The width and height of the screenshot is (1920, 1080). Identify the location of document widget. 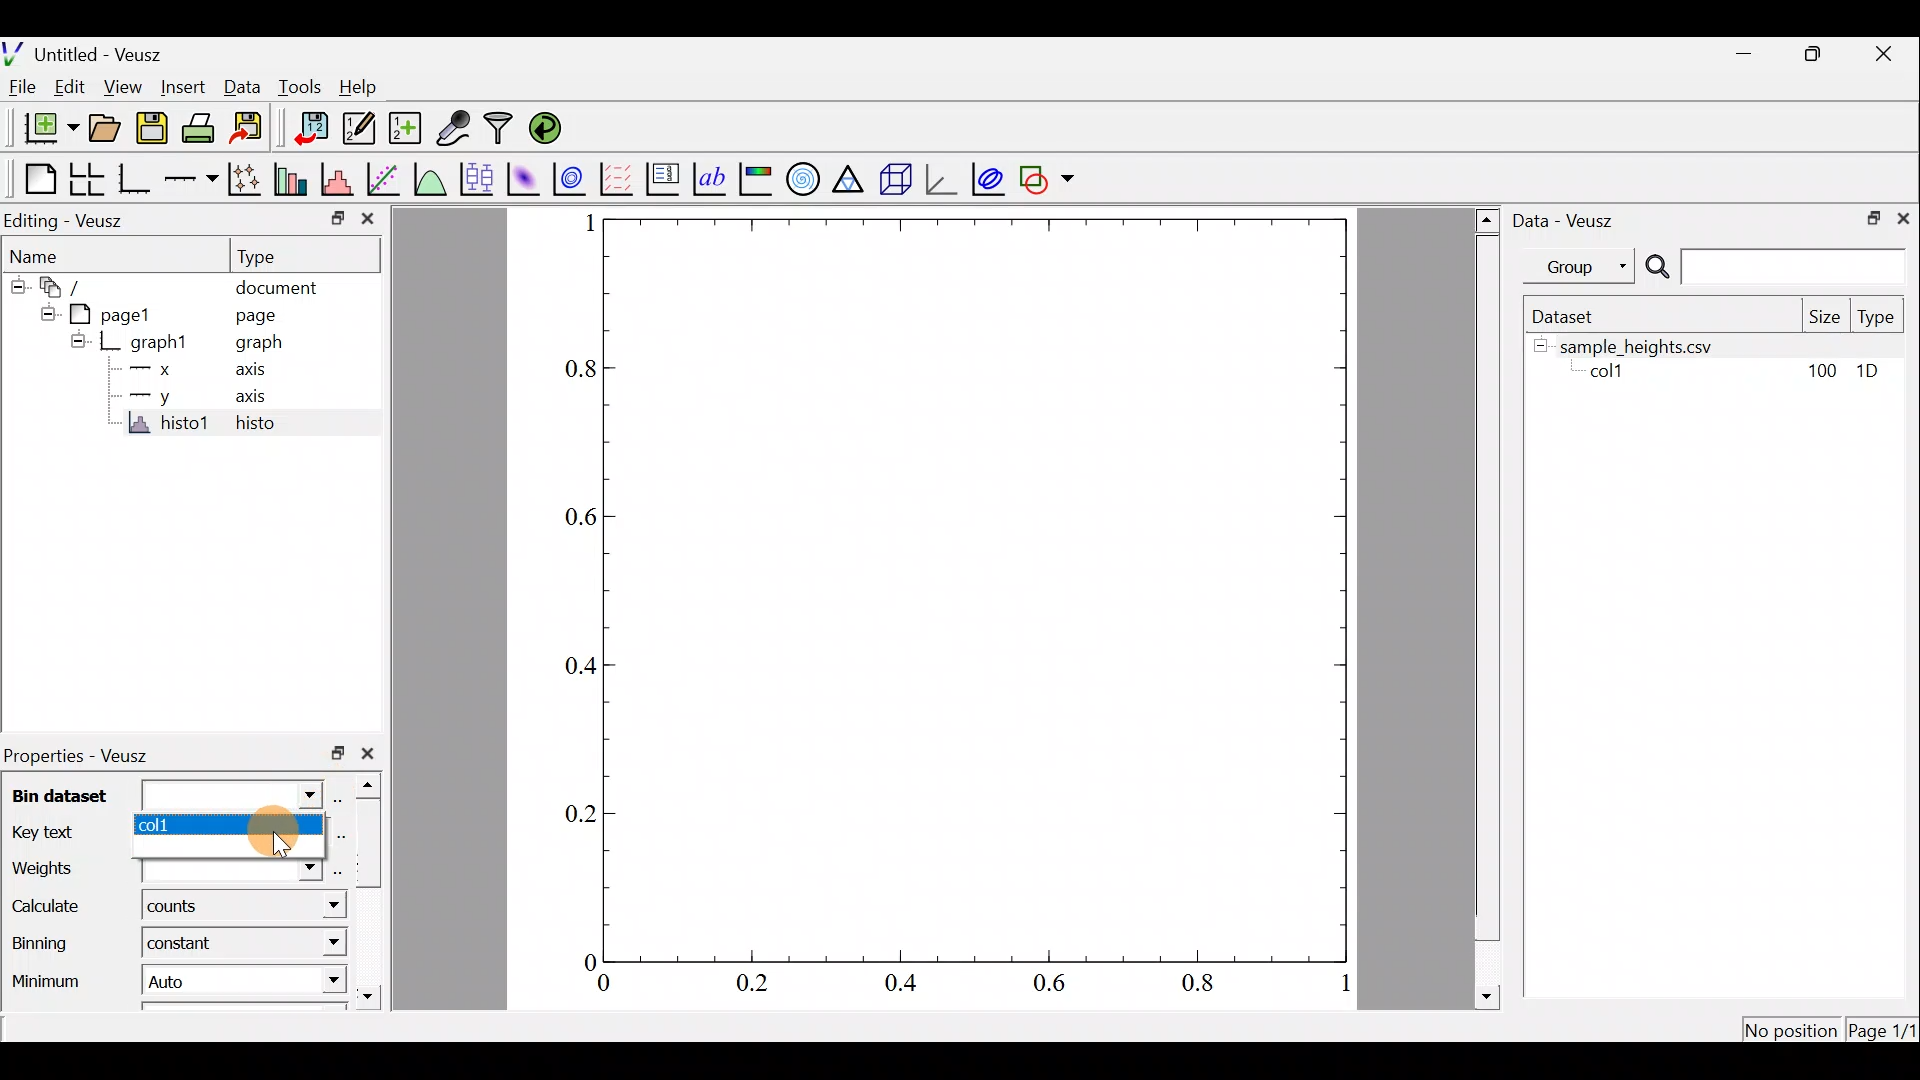
(65, 289).